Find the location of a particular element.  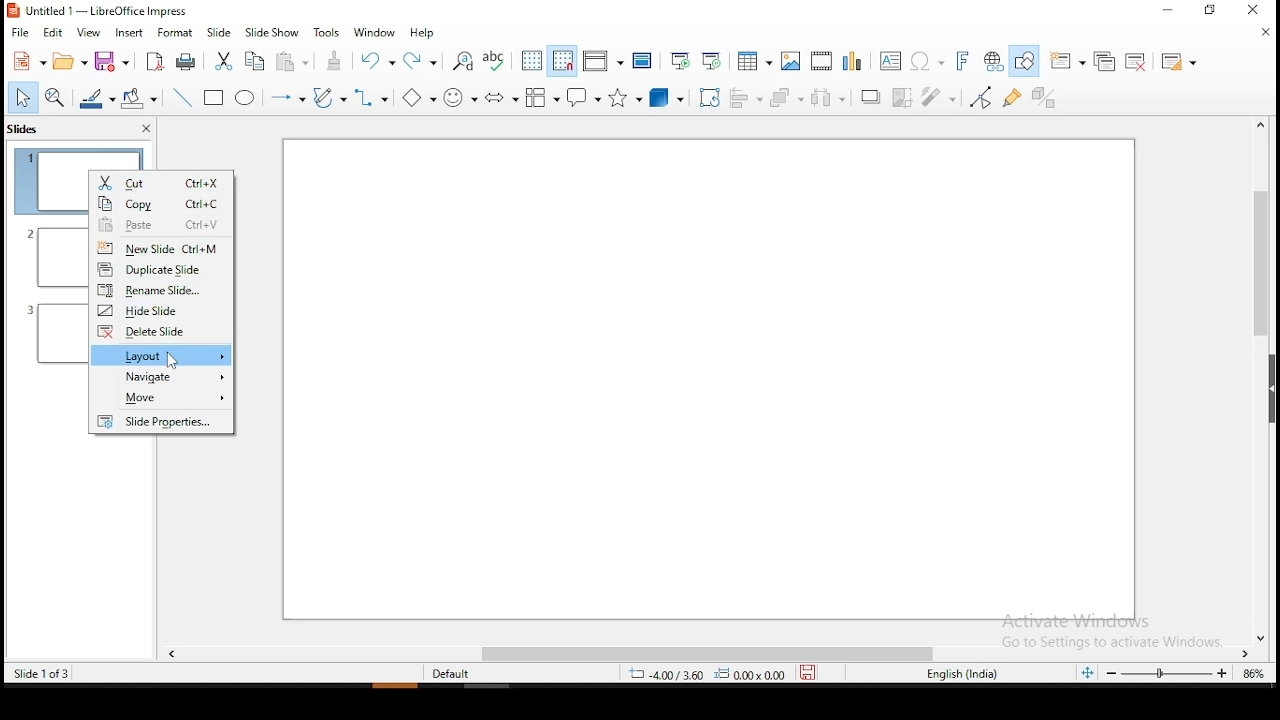

close pane is located at coordinates (146, 129).